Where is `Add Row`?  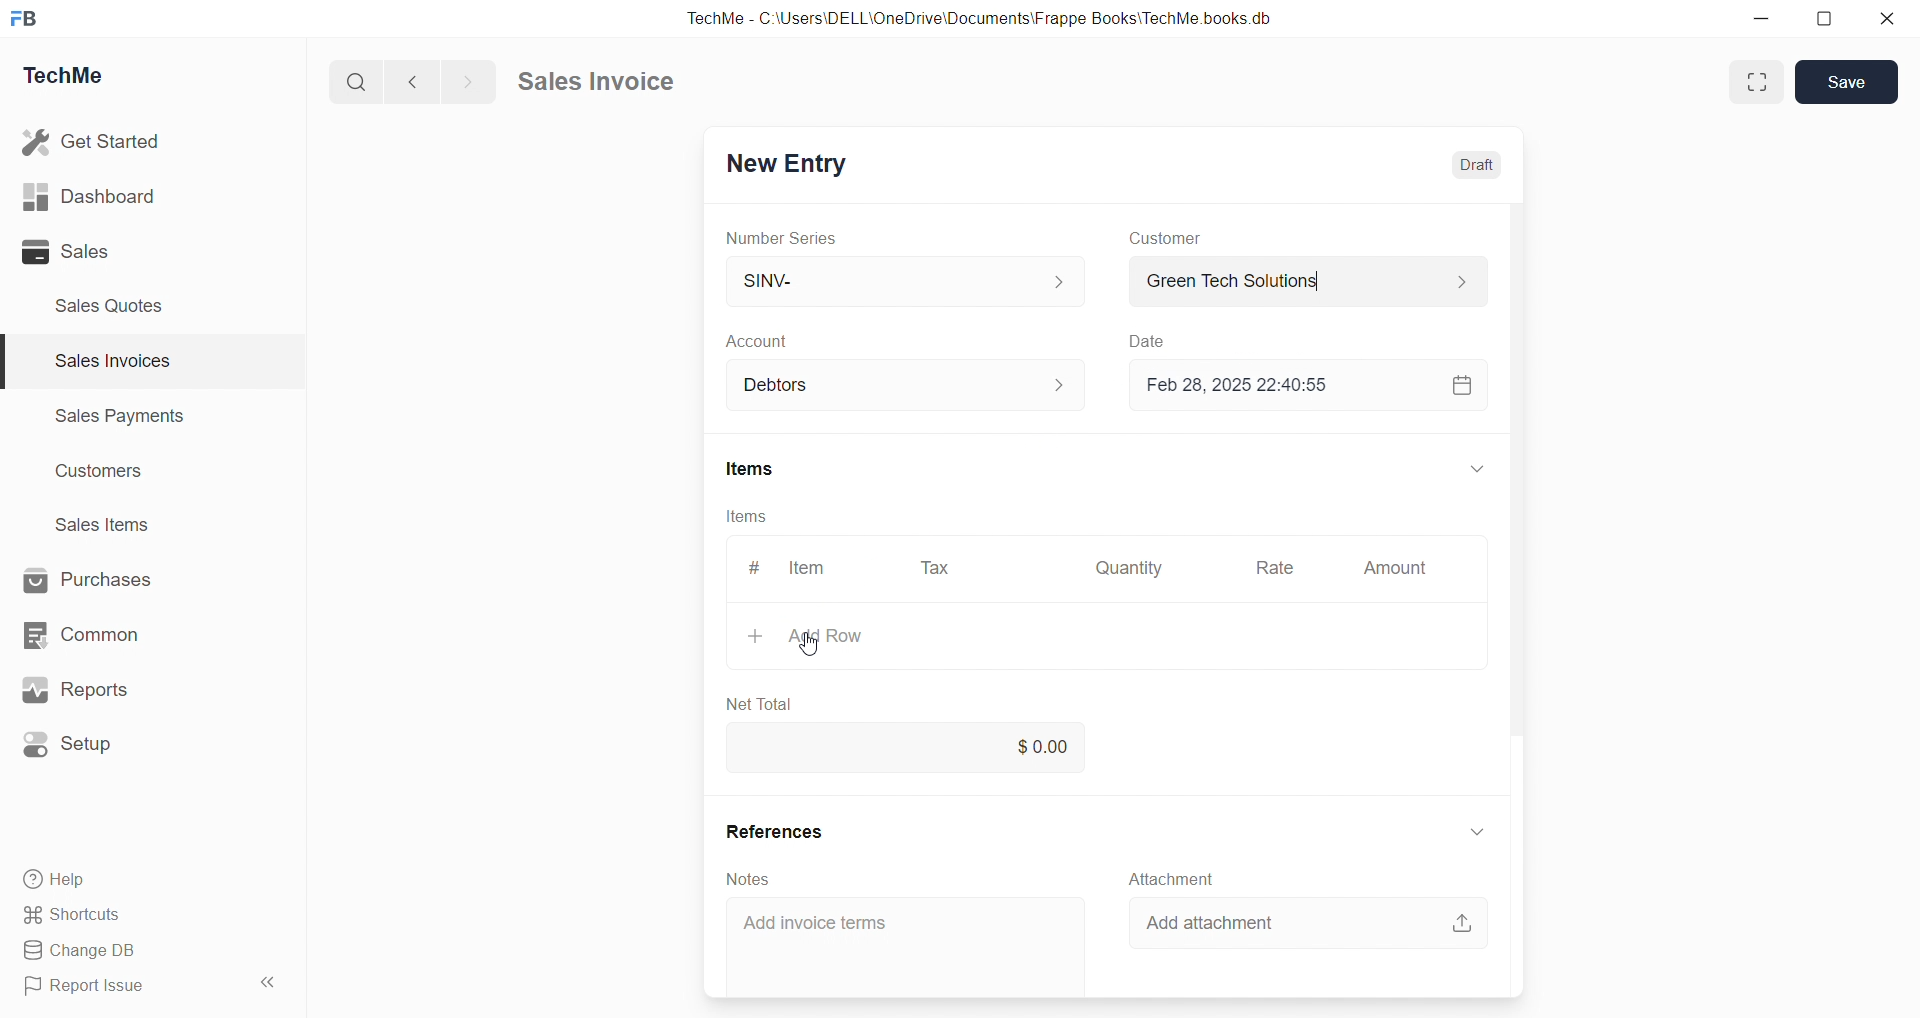 Add Row is located at coordinates (806, 635).